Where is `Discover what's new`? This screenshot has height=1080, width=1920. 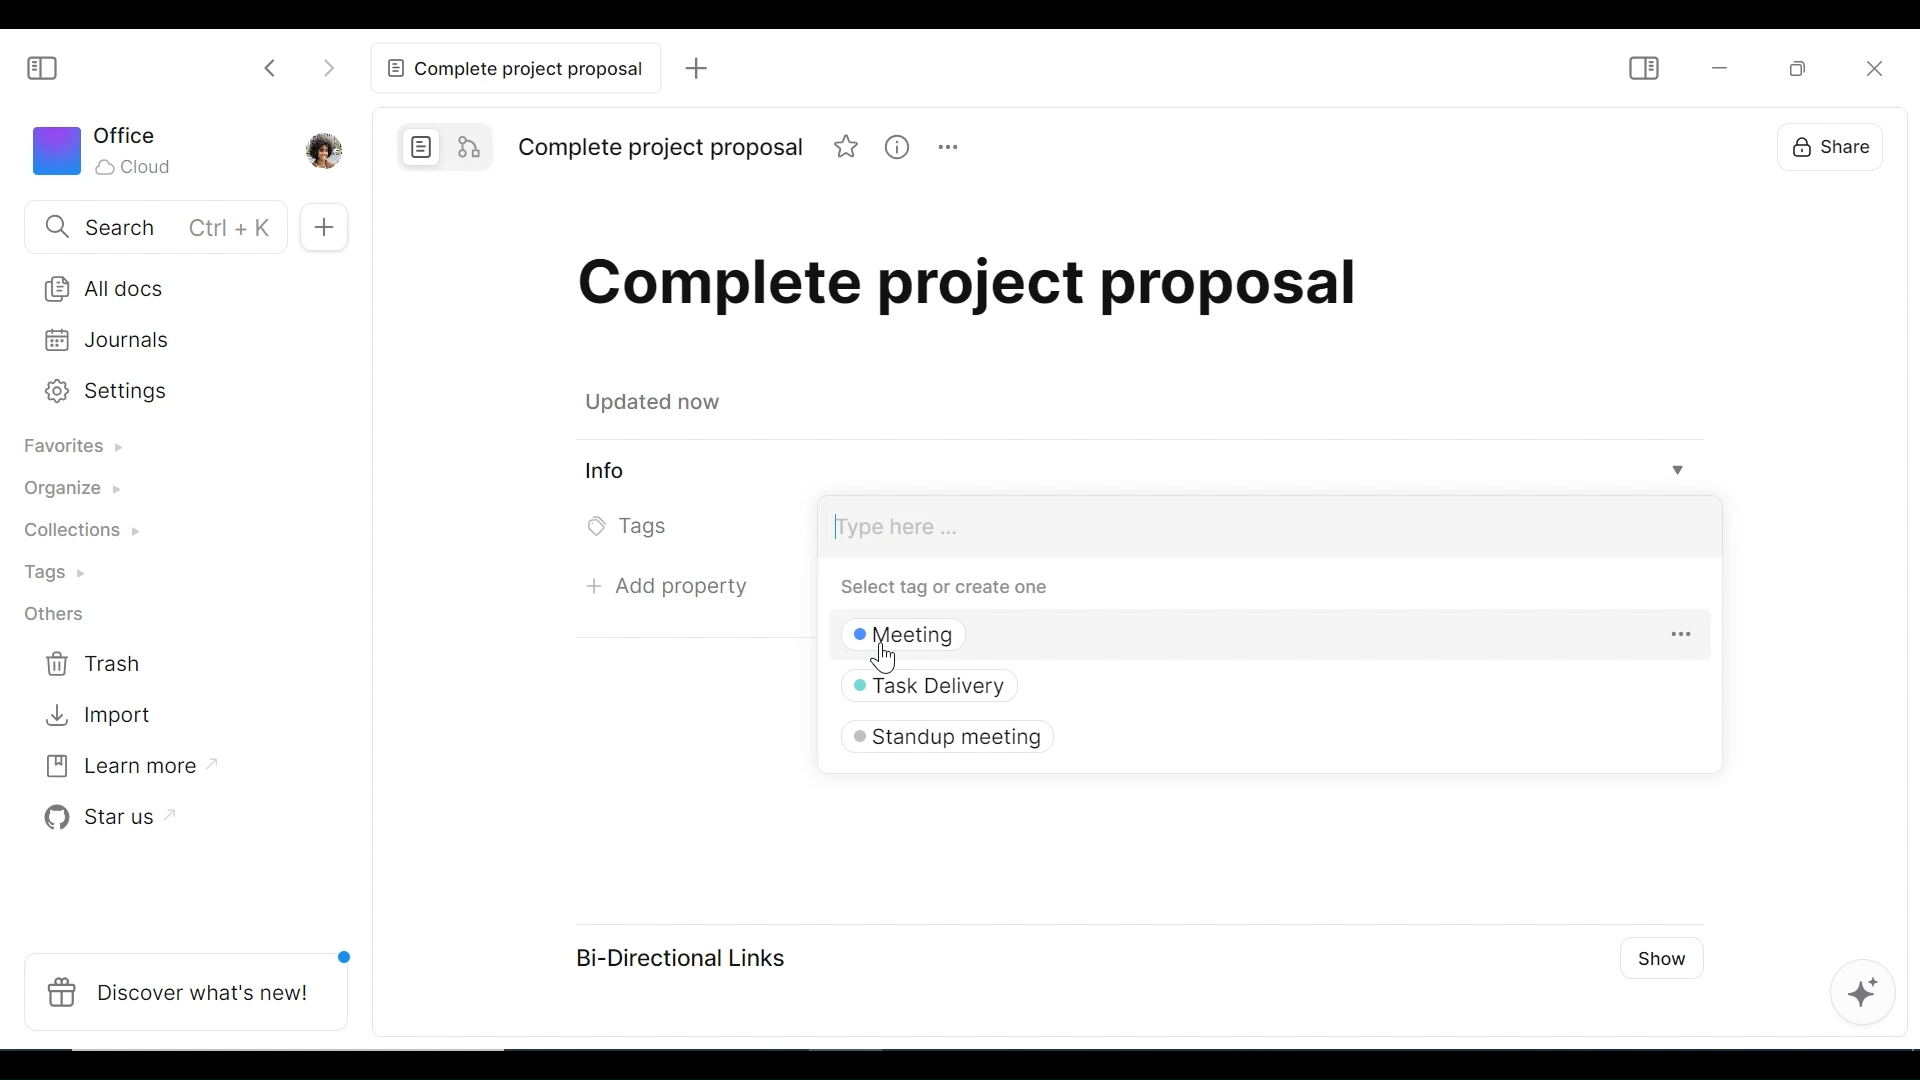 Discover what's new is located at coordinates (189, 991).